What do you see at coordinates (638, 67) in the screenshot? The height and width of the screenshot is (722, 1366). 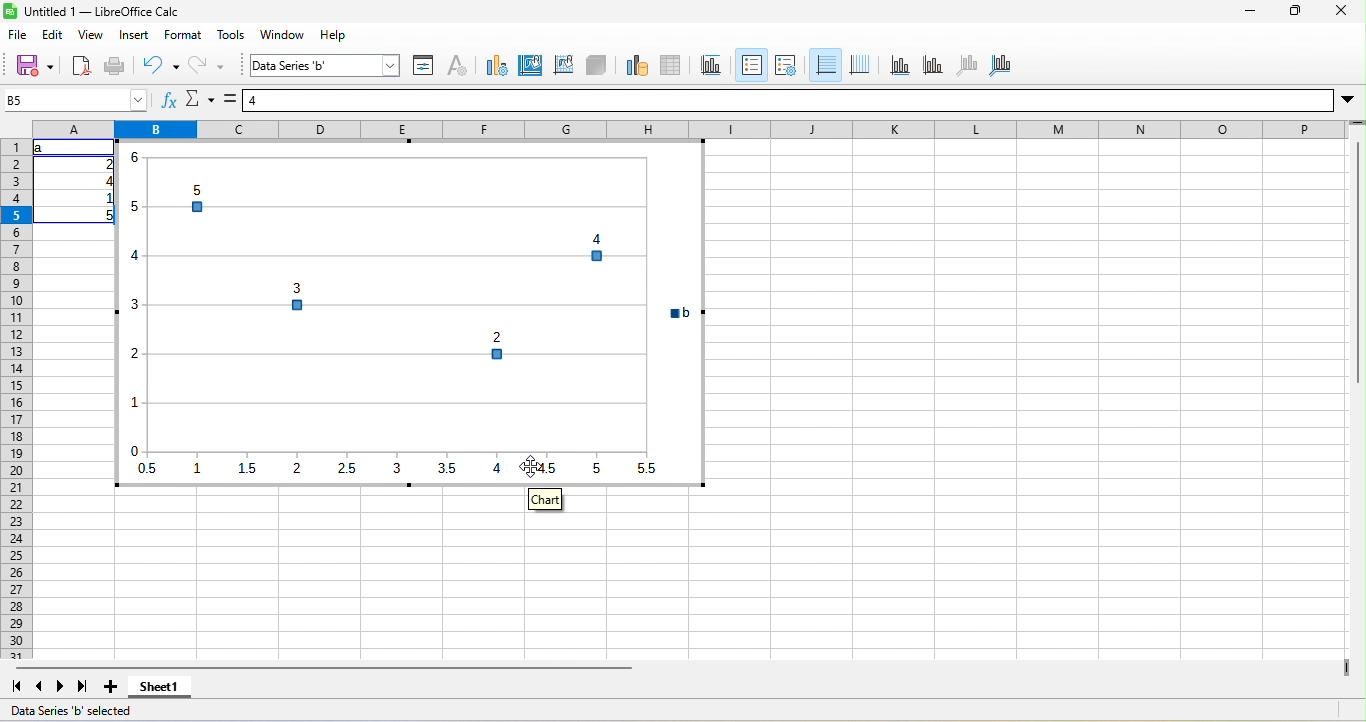 I see `data range` at bounding box center [638, 67].